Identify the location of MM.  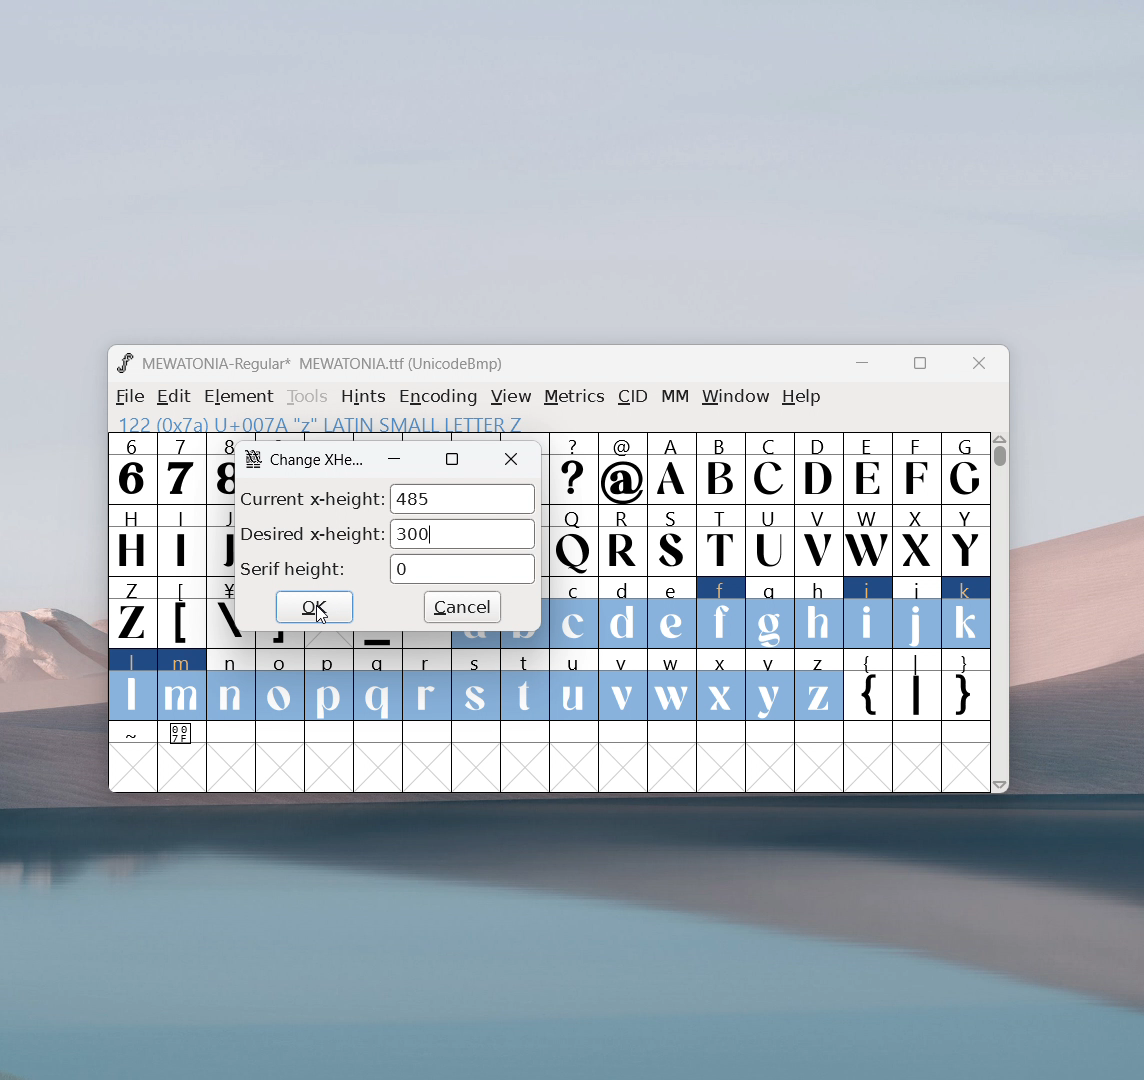
(676, 398).